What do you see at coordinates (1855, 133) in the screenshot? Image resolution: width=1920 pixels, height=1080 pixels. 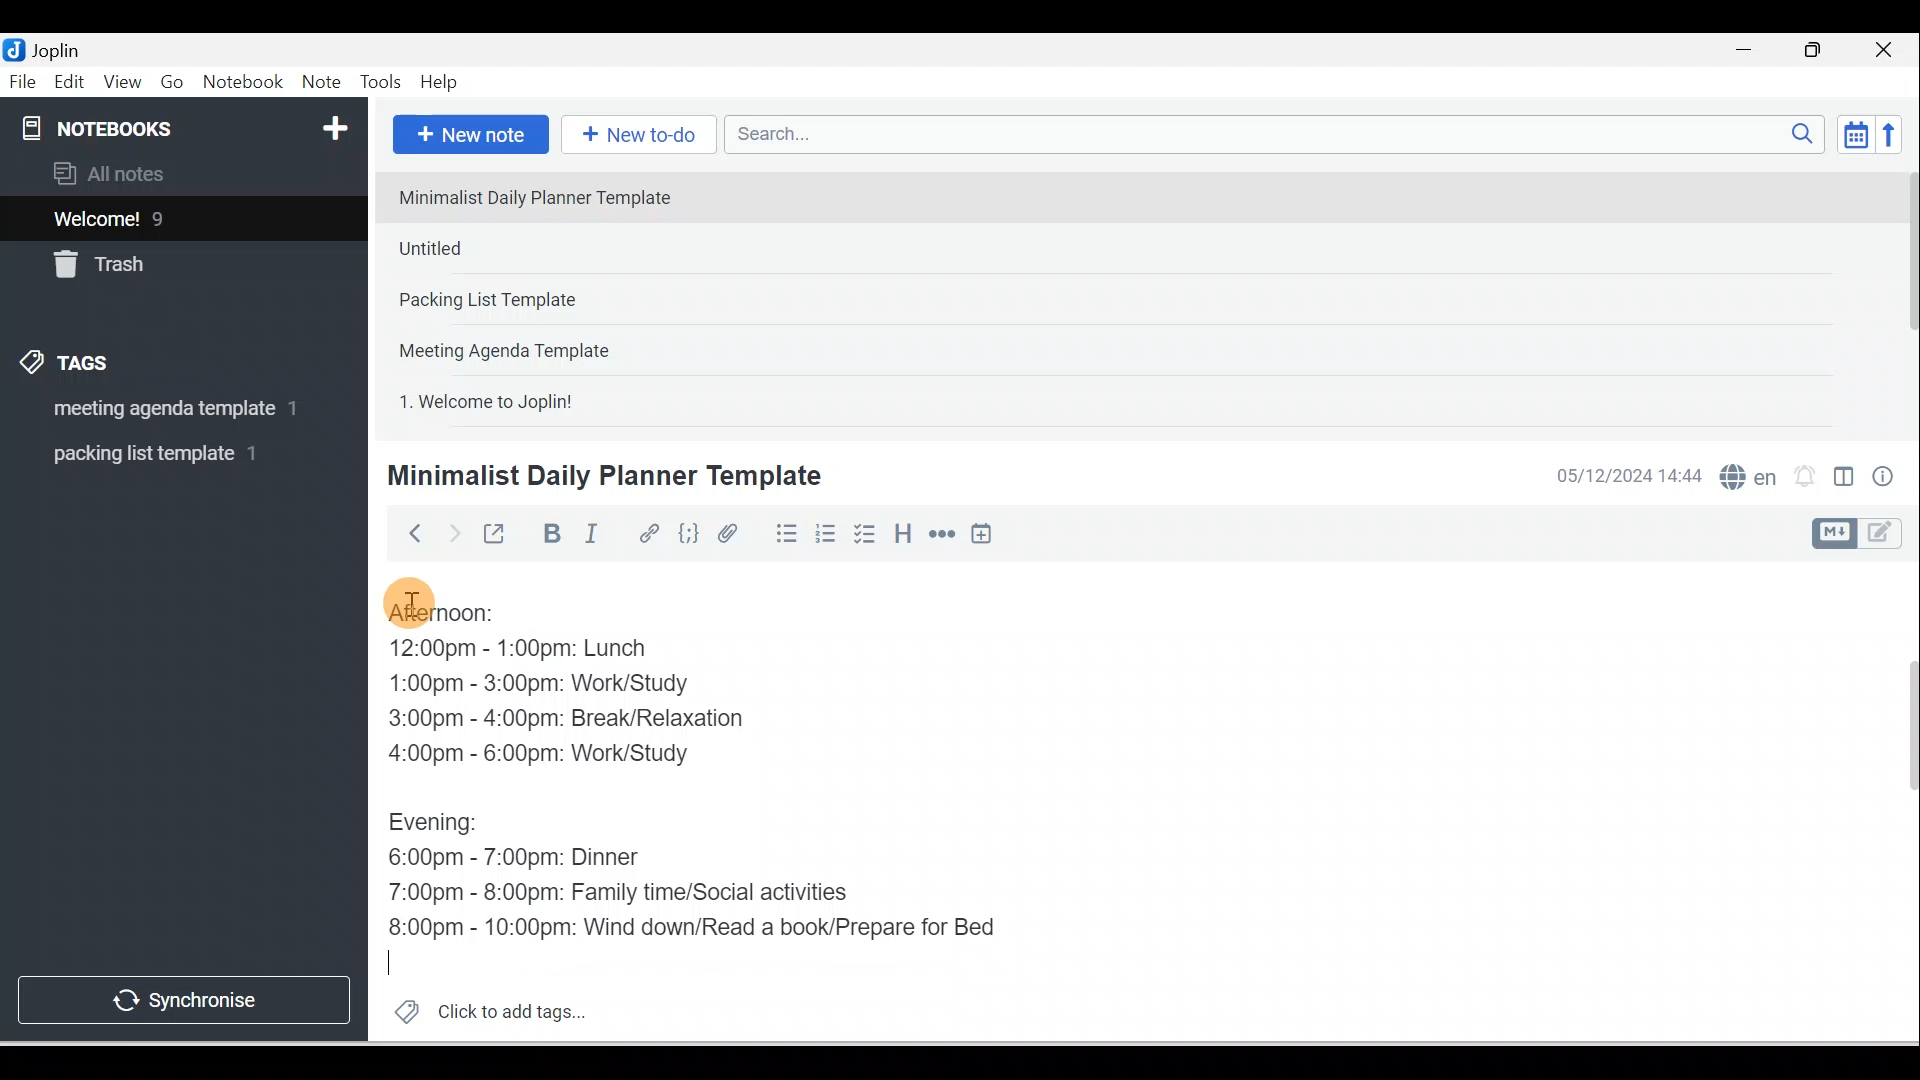 I see `Toggle sort order` at bounding box center [1855, 133].